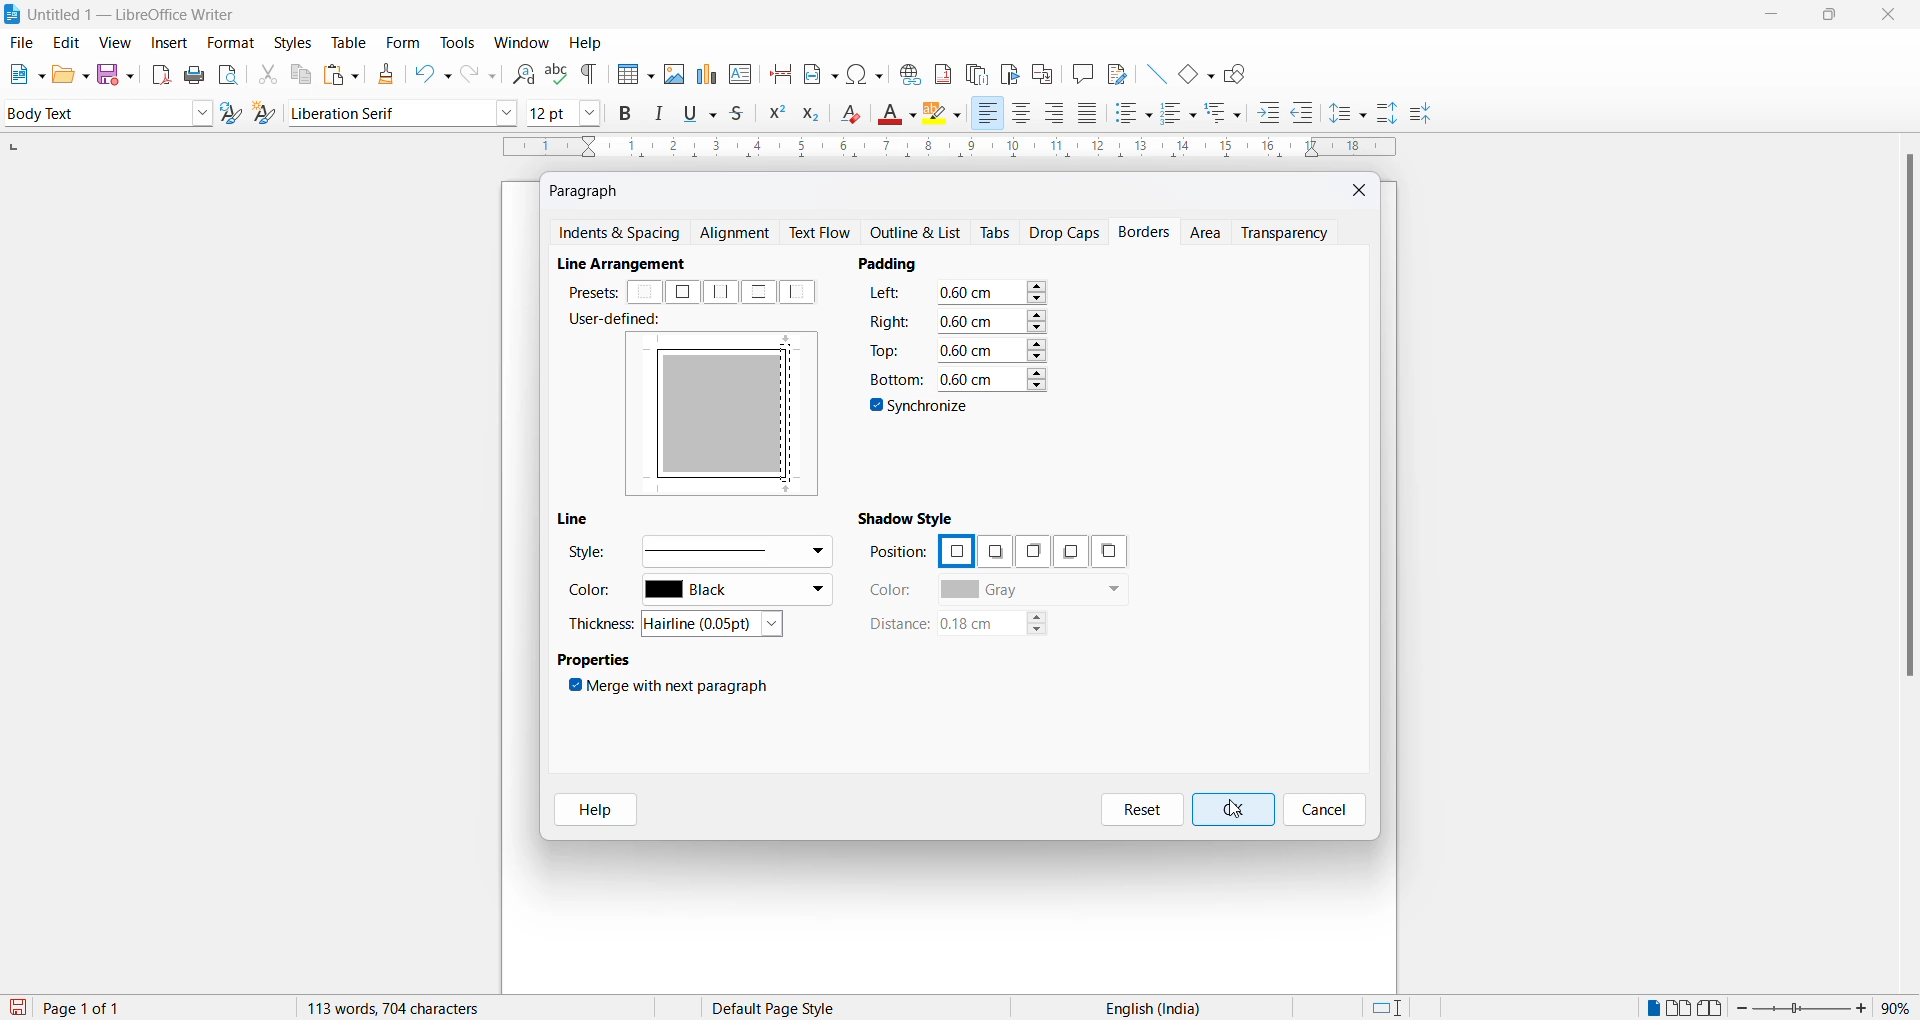 This screenshot has height=1020, width=1920. What do you see at coordinates (1769, 18) in the screenshot?
I see `minimize` at bounding box center [1769, 18].